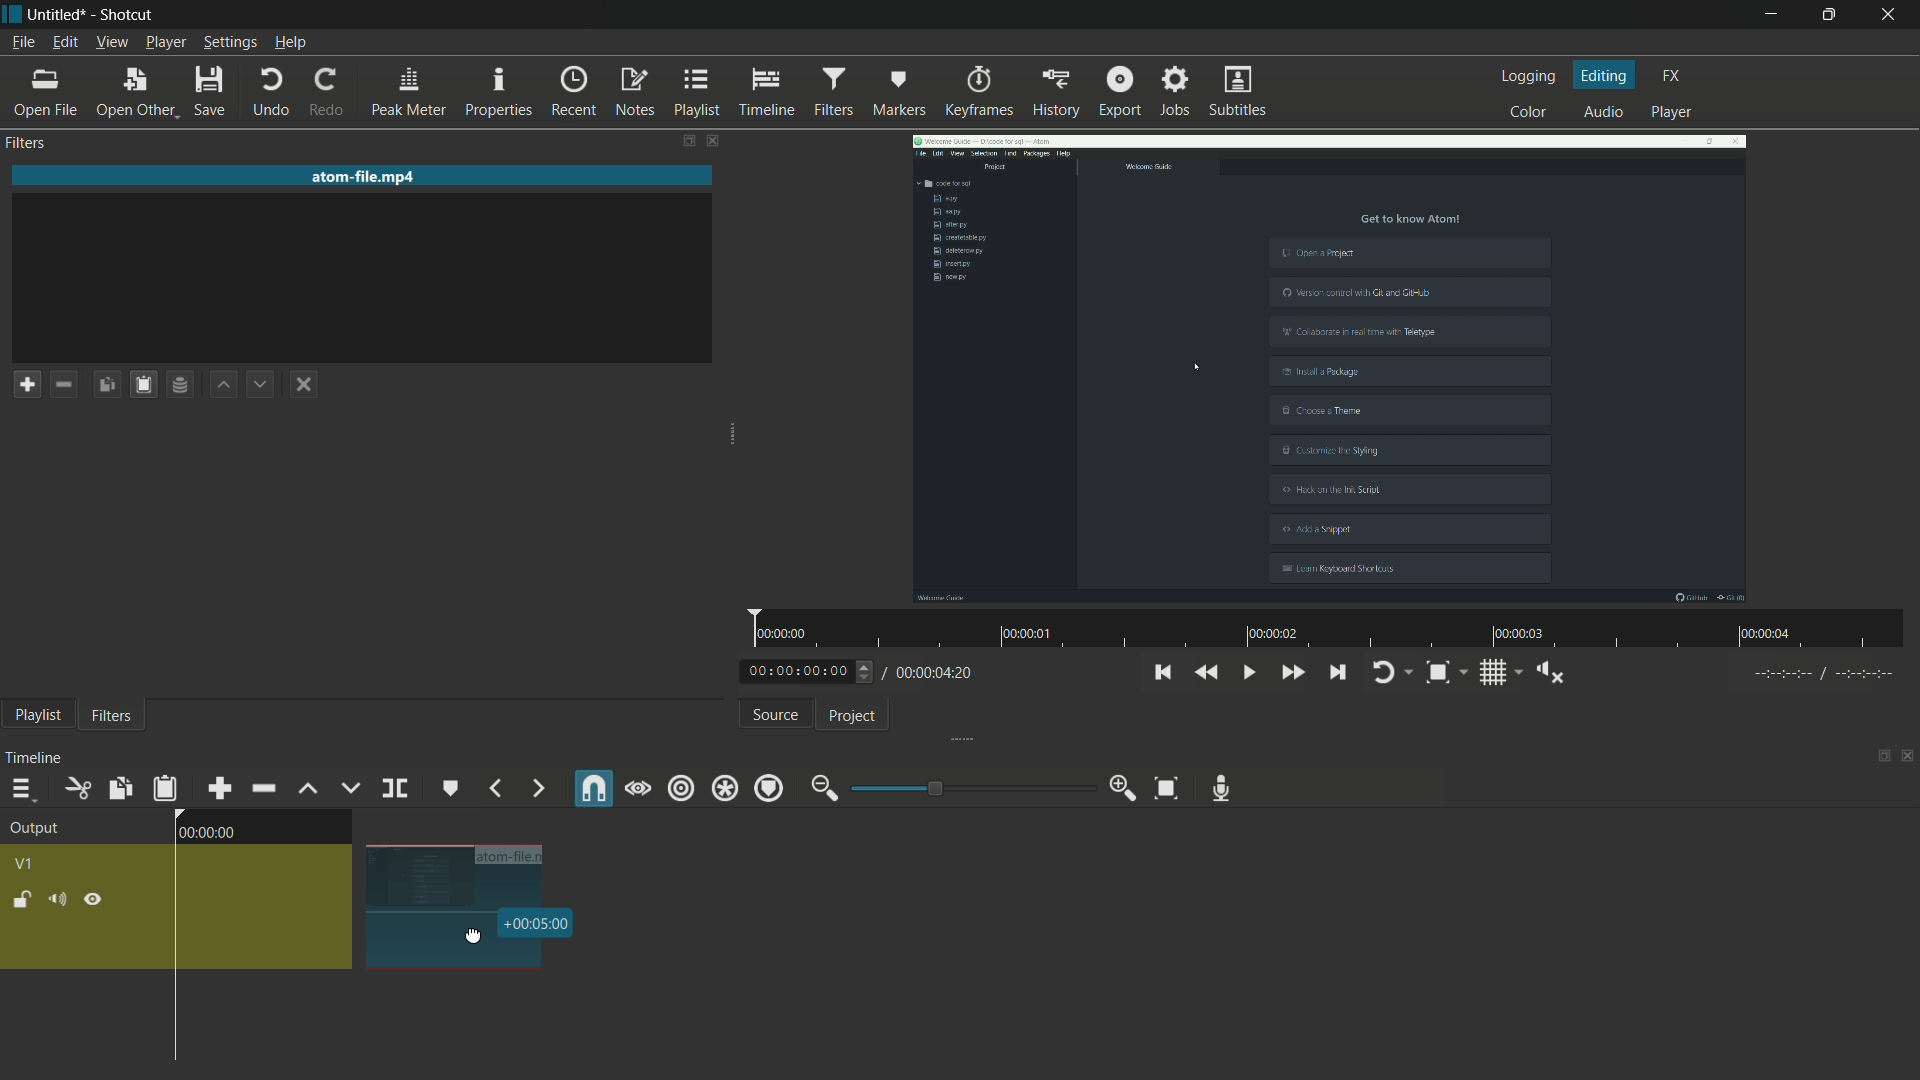 The height and width of the screenshot is (1080, 1920). I want to click on toggle player looping, so click(1388, 672).